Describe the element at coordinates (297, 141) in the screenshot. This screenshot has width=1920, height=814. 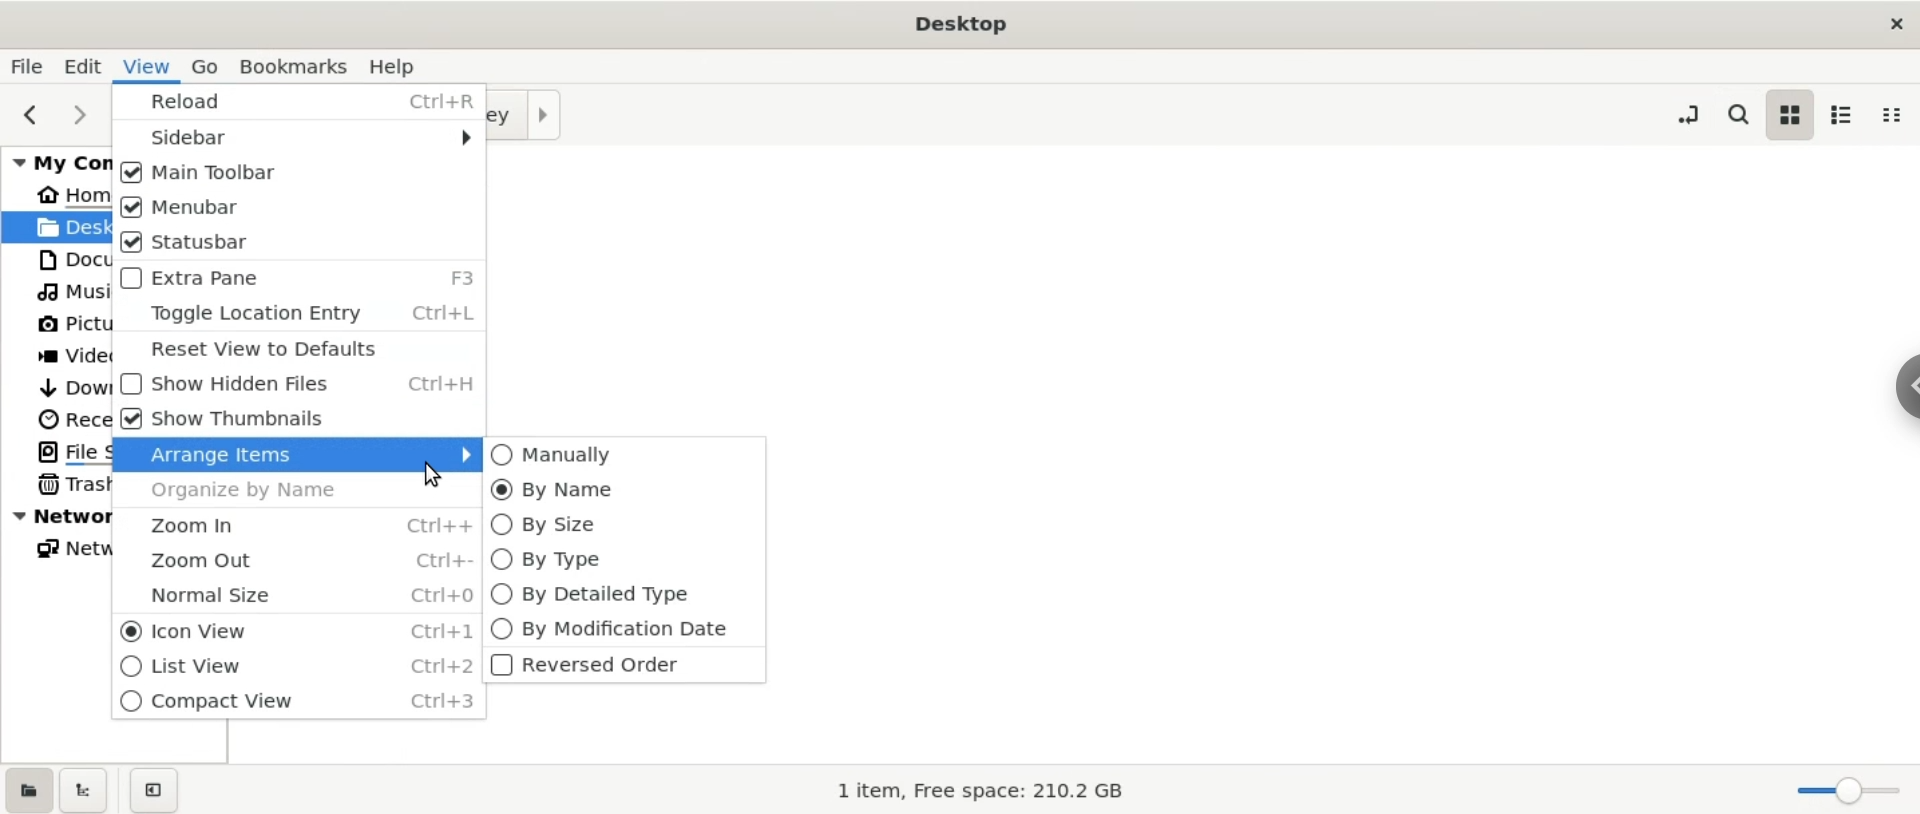
I see `sidebar` at that location.